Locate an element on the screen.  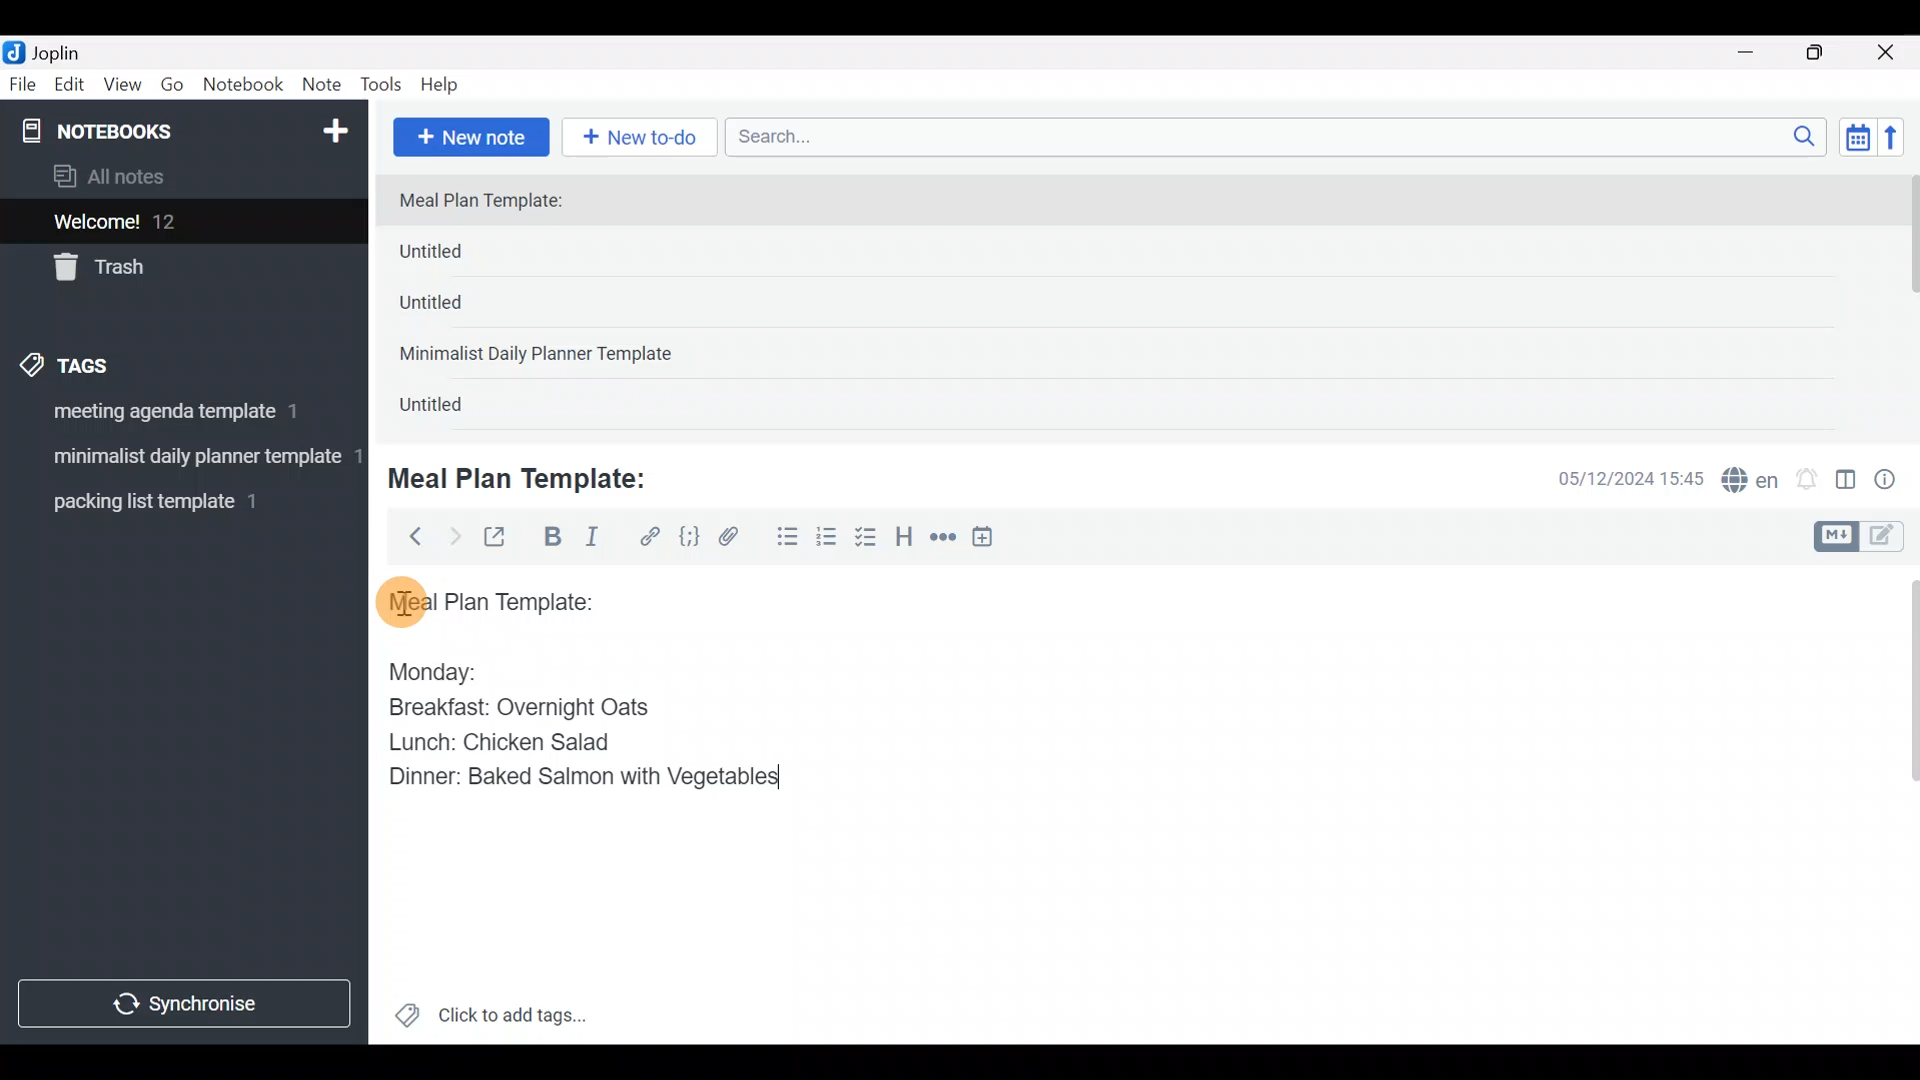
Monday: is located at coordinates (419, 669).